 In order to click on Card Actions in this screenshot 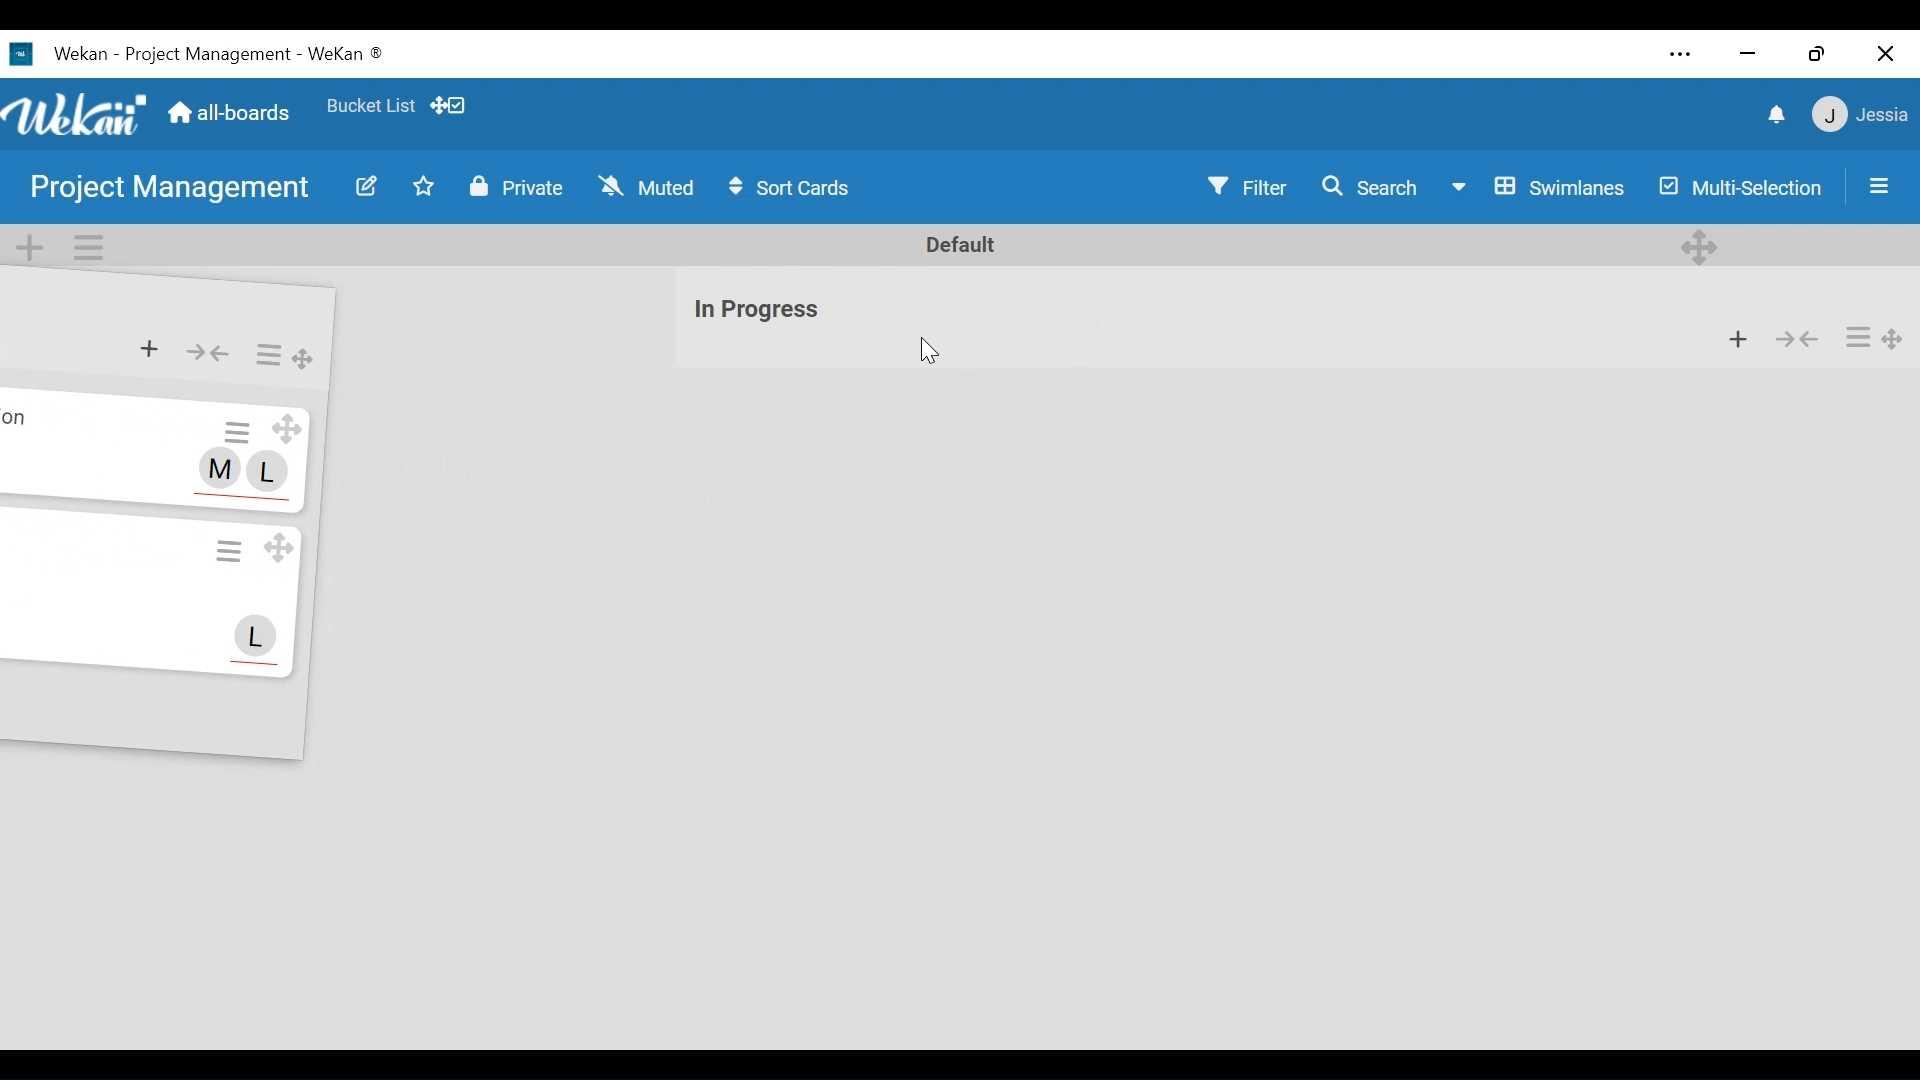, I will do `click(235, 431)`.